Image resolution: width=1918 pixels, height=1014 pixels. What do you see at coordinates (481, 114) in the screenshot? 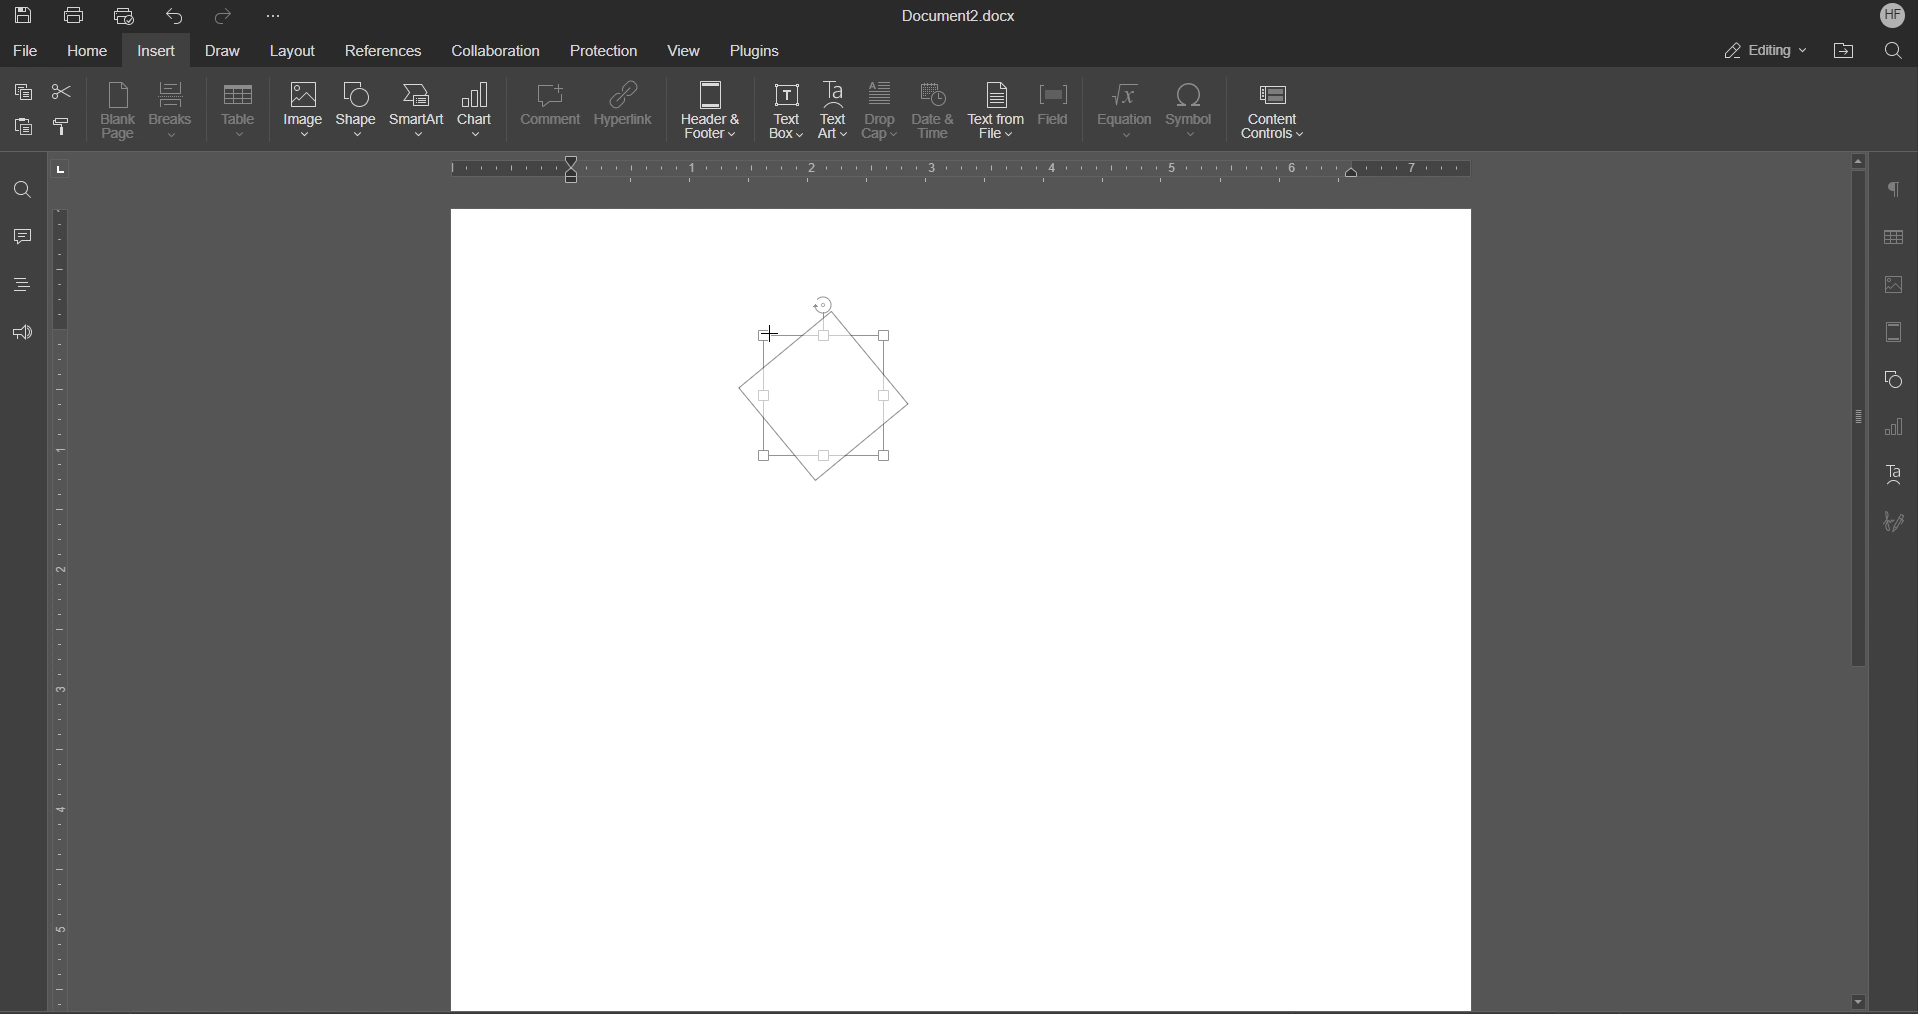
I see `Chart` at bounding box center [481, 114].